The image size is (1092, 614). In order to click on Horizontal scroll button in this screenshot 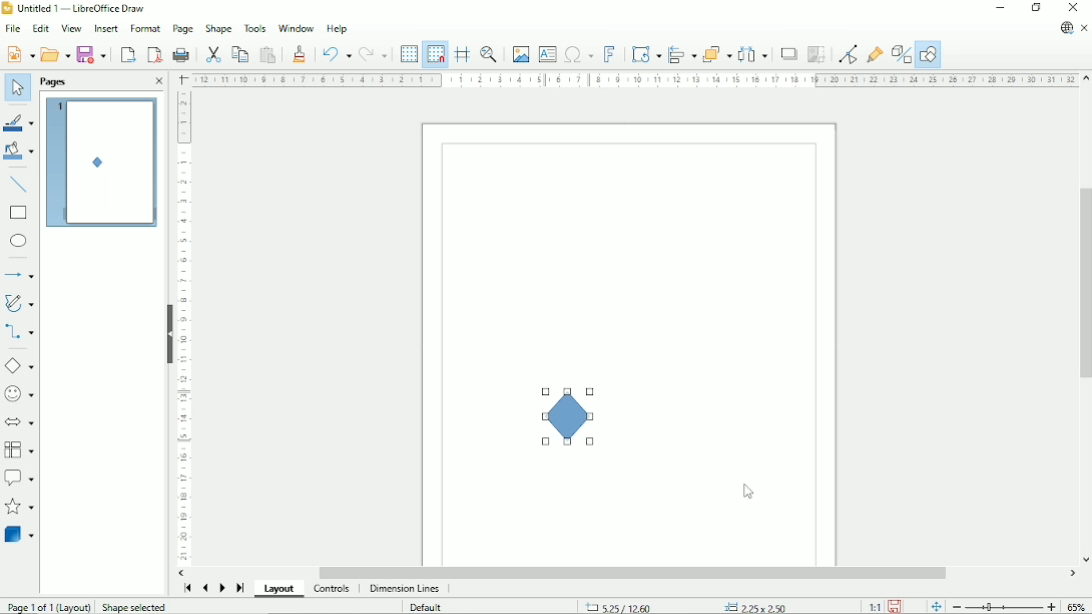, I will do `click(185, 572)`.